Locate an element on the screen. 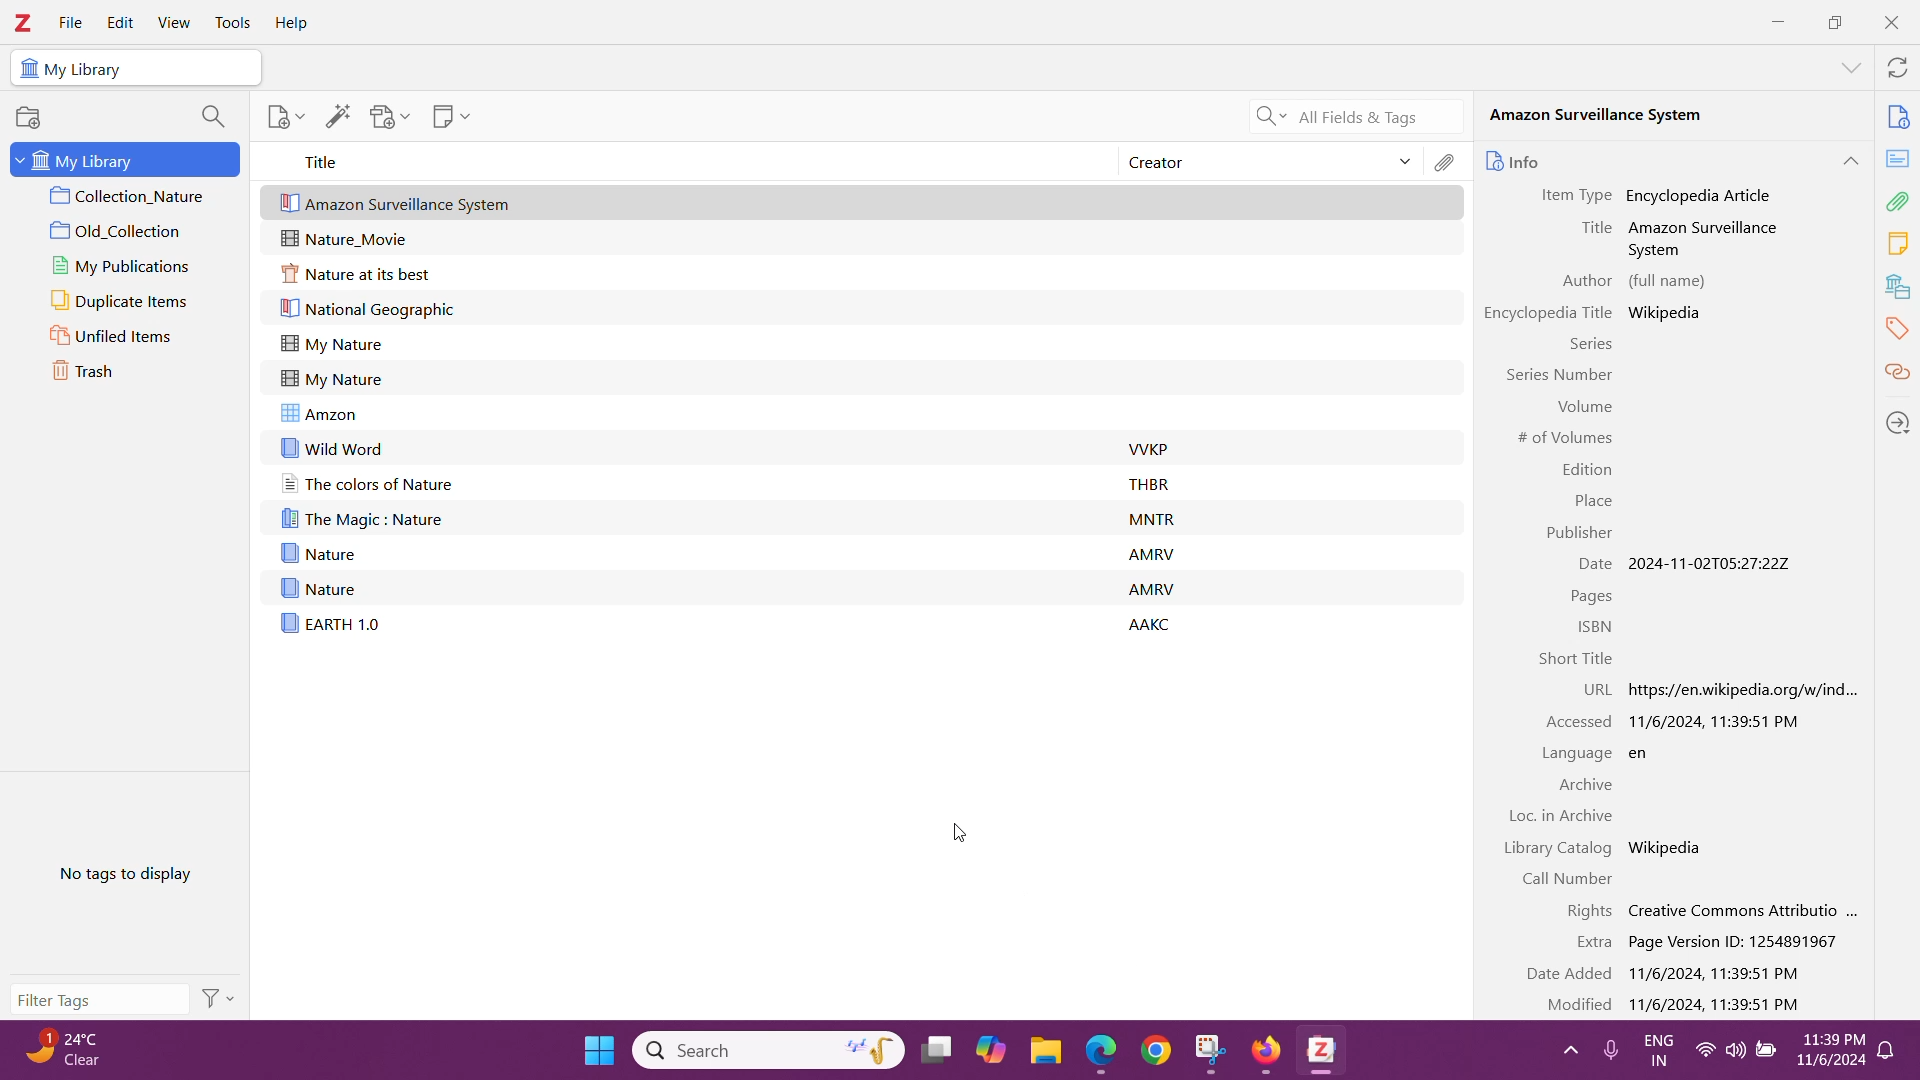  Sort Items by Creator is located at coordinates (1405, 164).